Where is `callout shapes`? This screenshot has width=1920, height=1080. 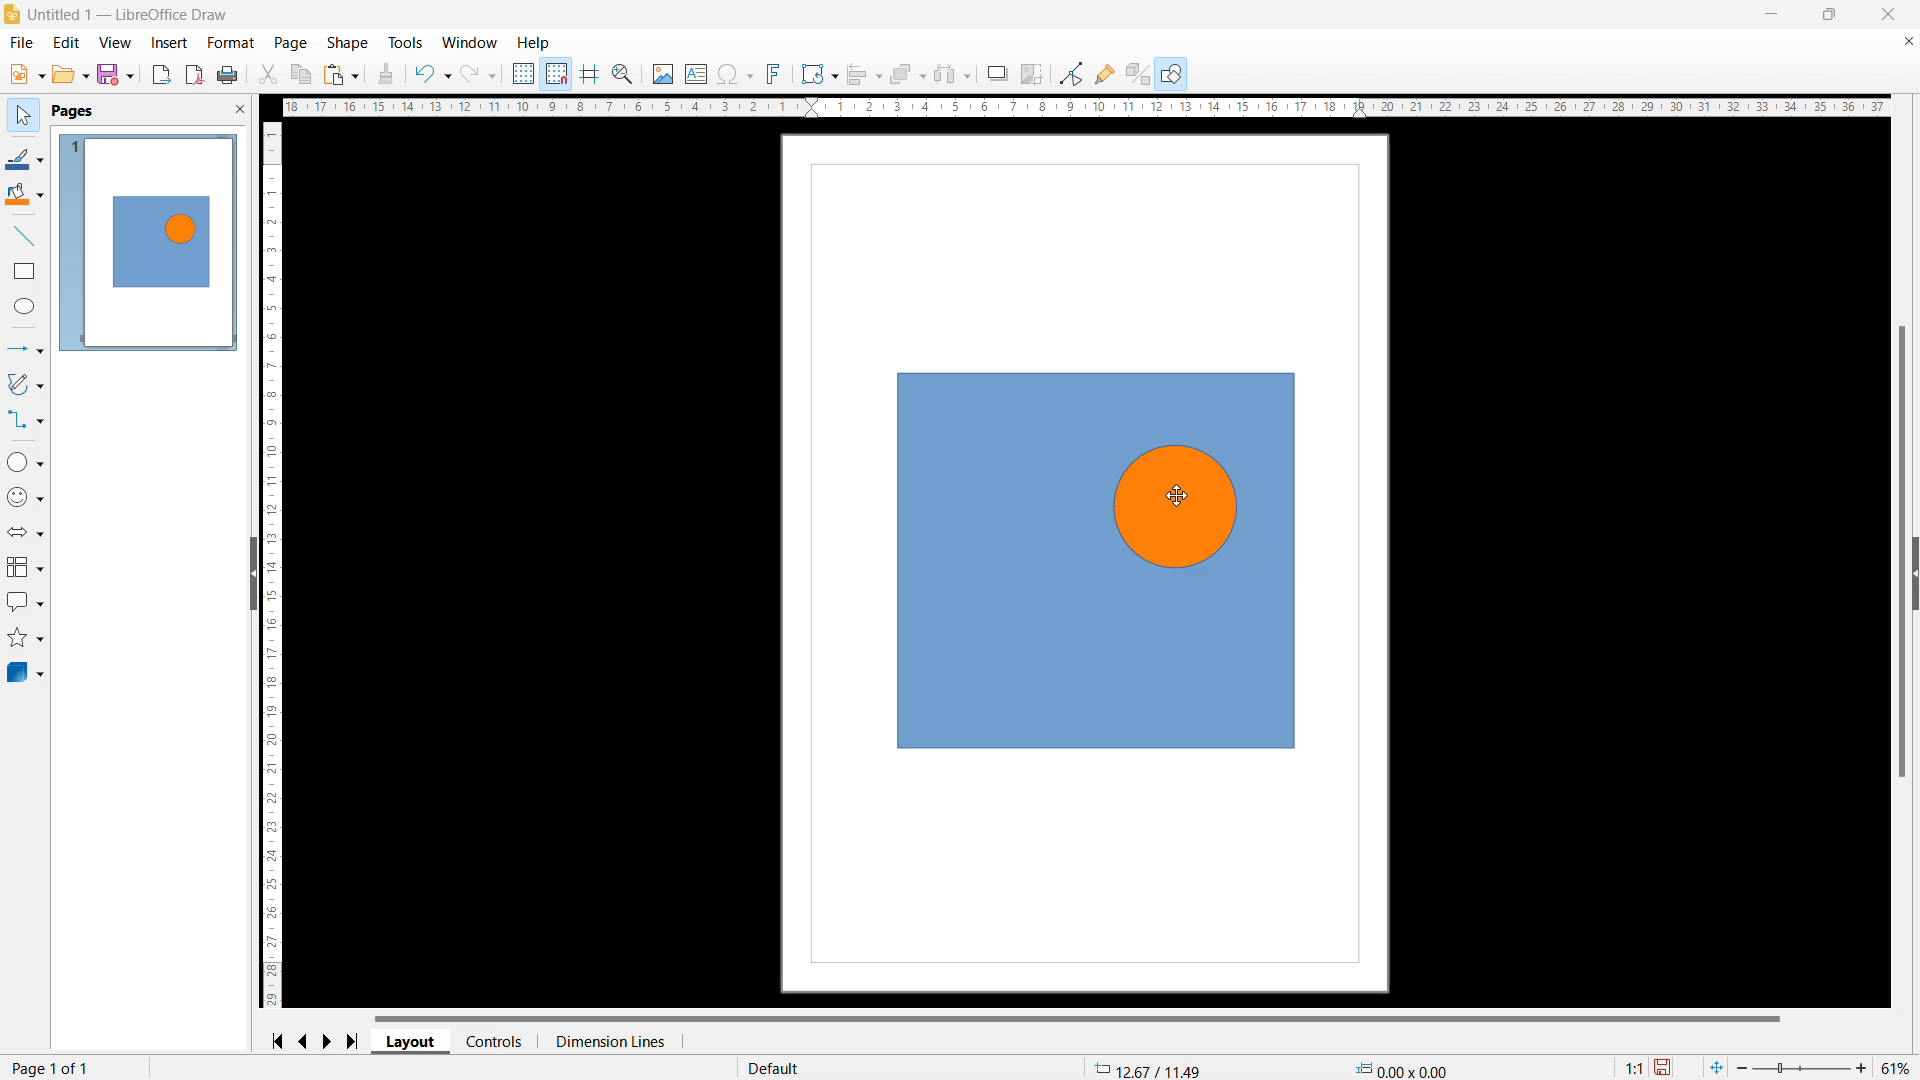
callout shapes is located at coordinates (25, 600).